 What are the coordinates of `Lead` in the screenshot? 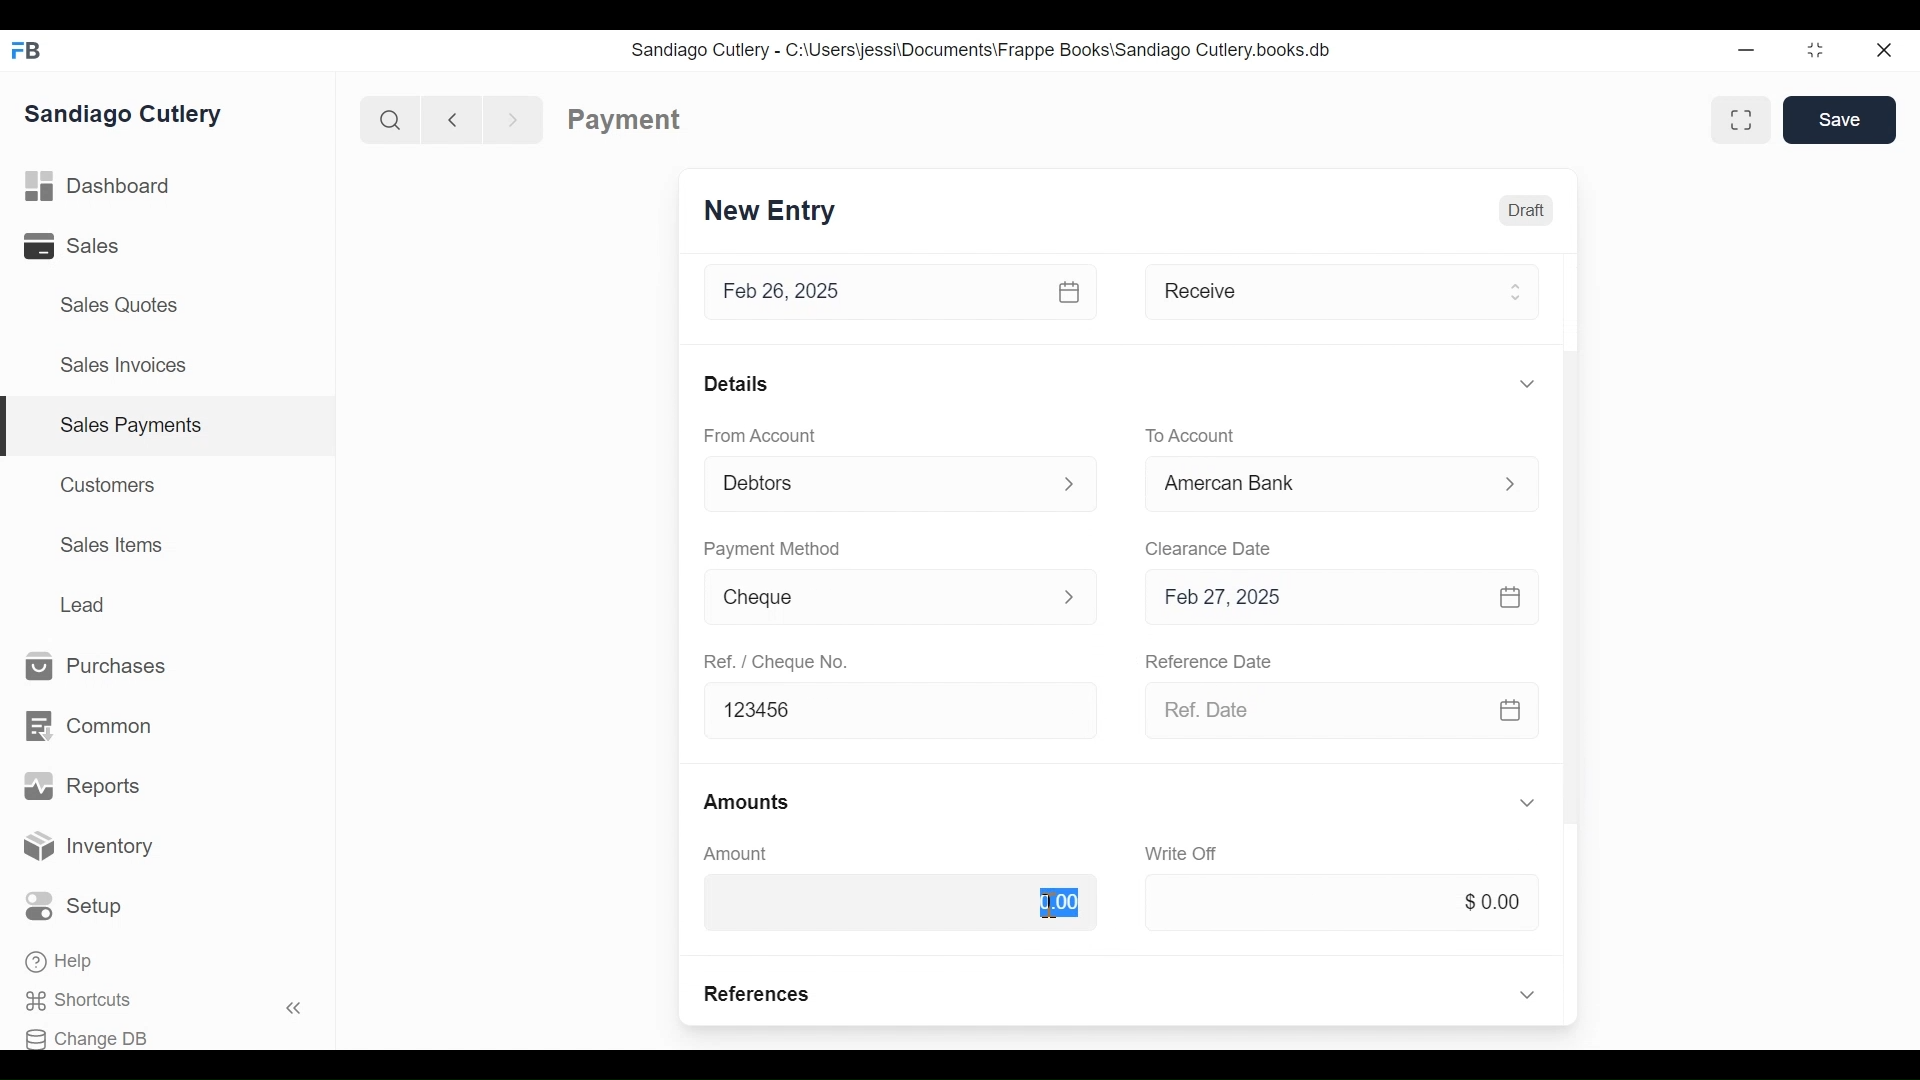 It's located at (86, 602).